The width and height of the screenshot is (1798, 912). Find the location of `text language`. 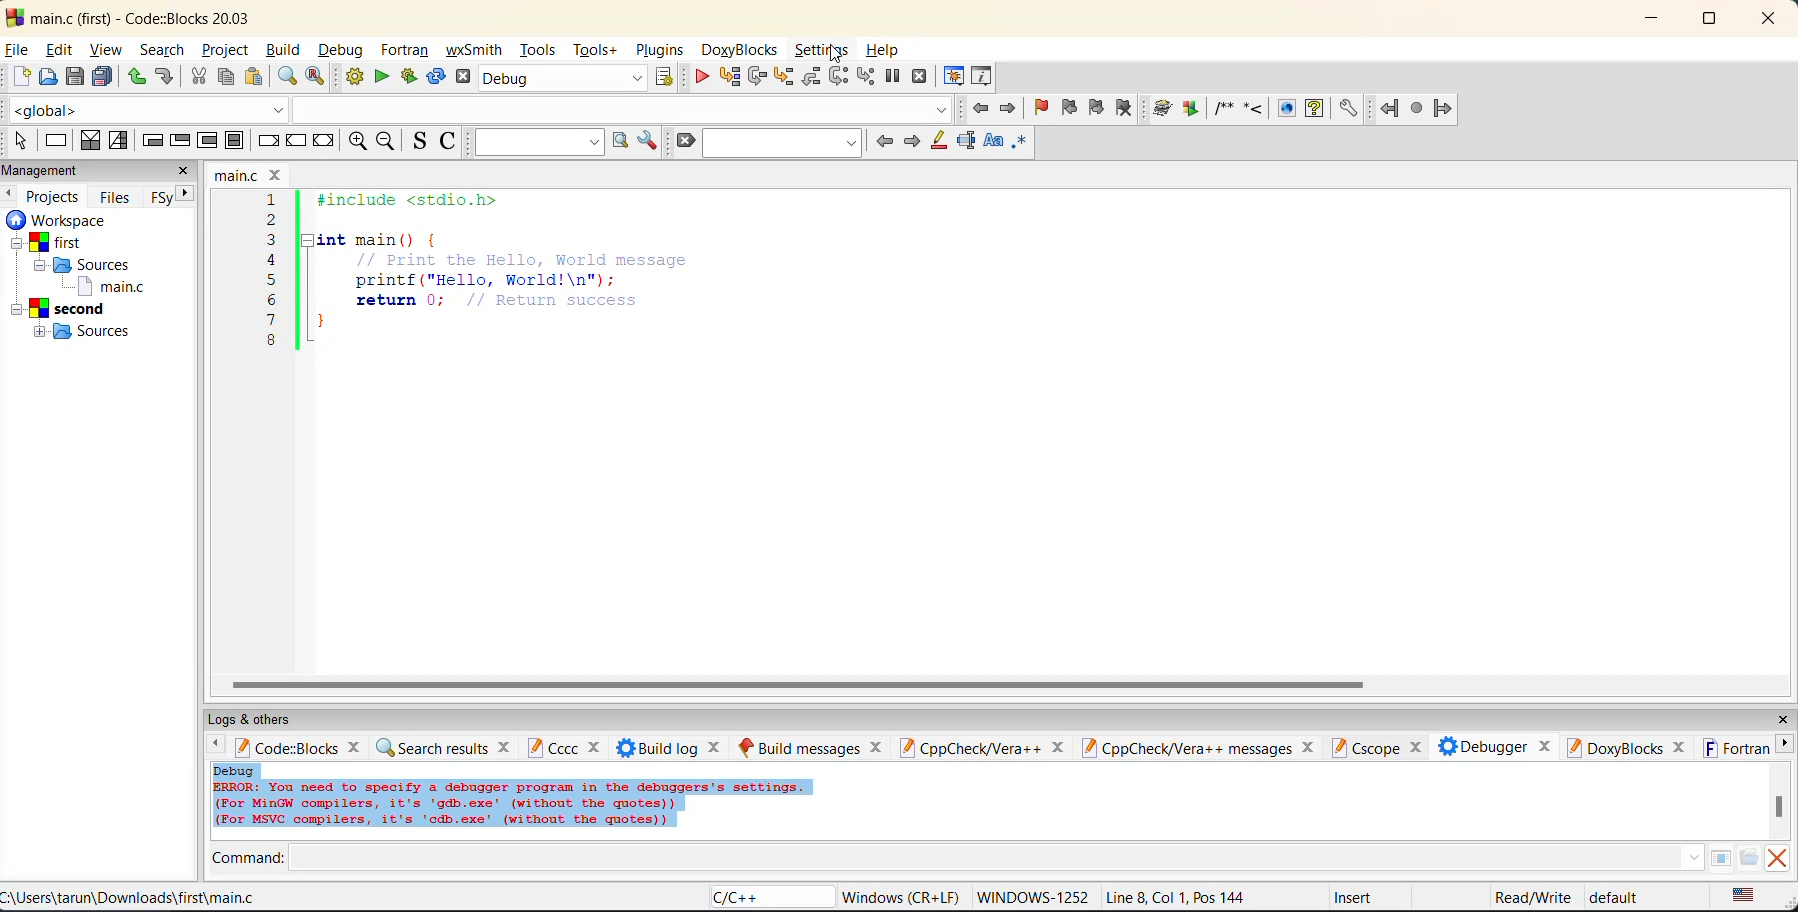

text language is located at coordinates (1745, 896).